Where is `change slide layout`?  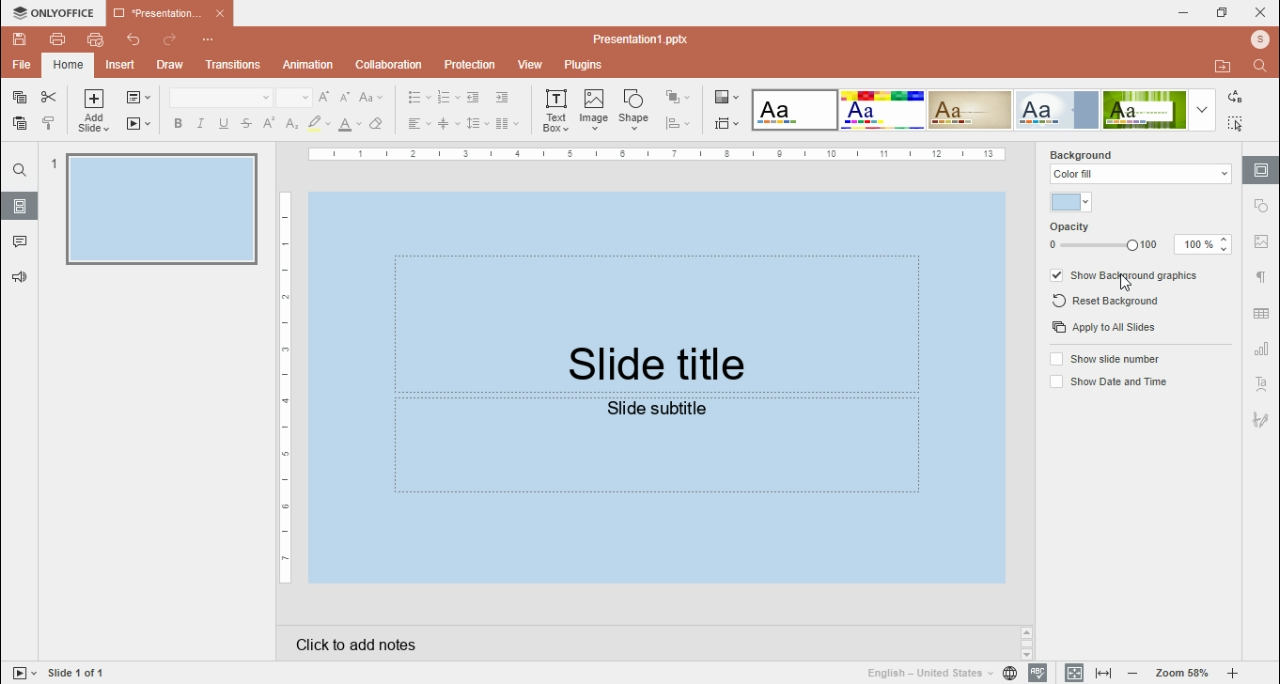 change slide layout is located at coordinates (138, 97).